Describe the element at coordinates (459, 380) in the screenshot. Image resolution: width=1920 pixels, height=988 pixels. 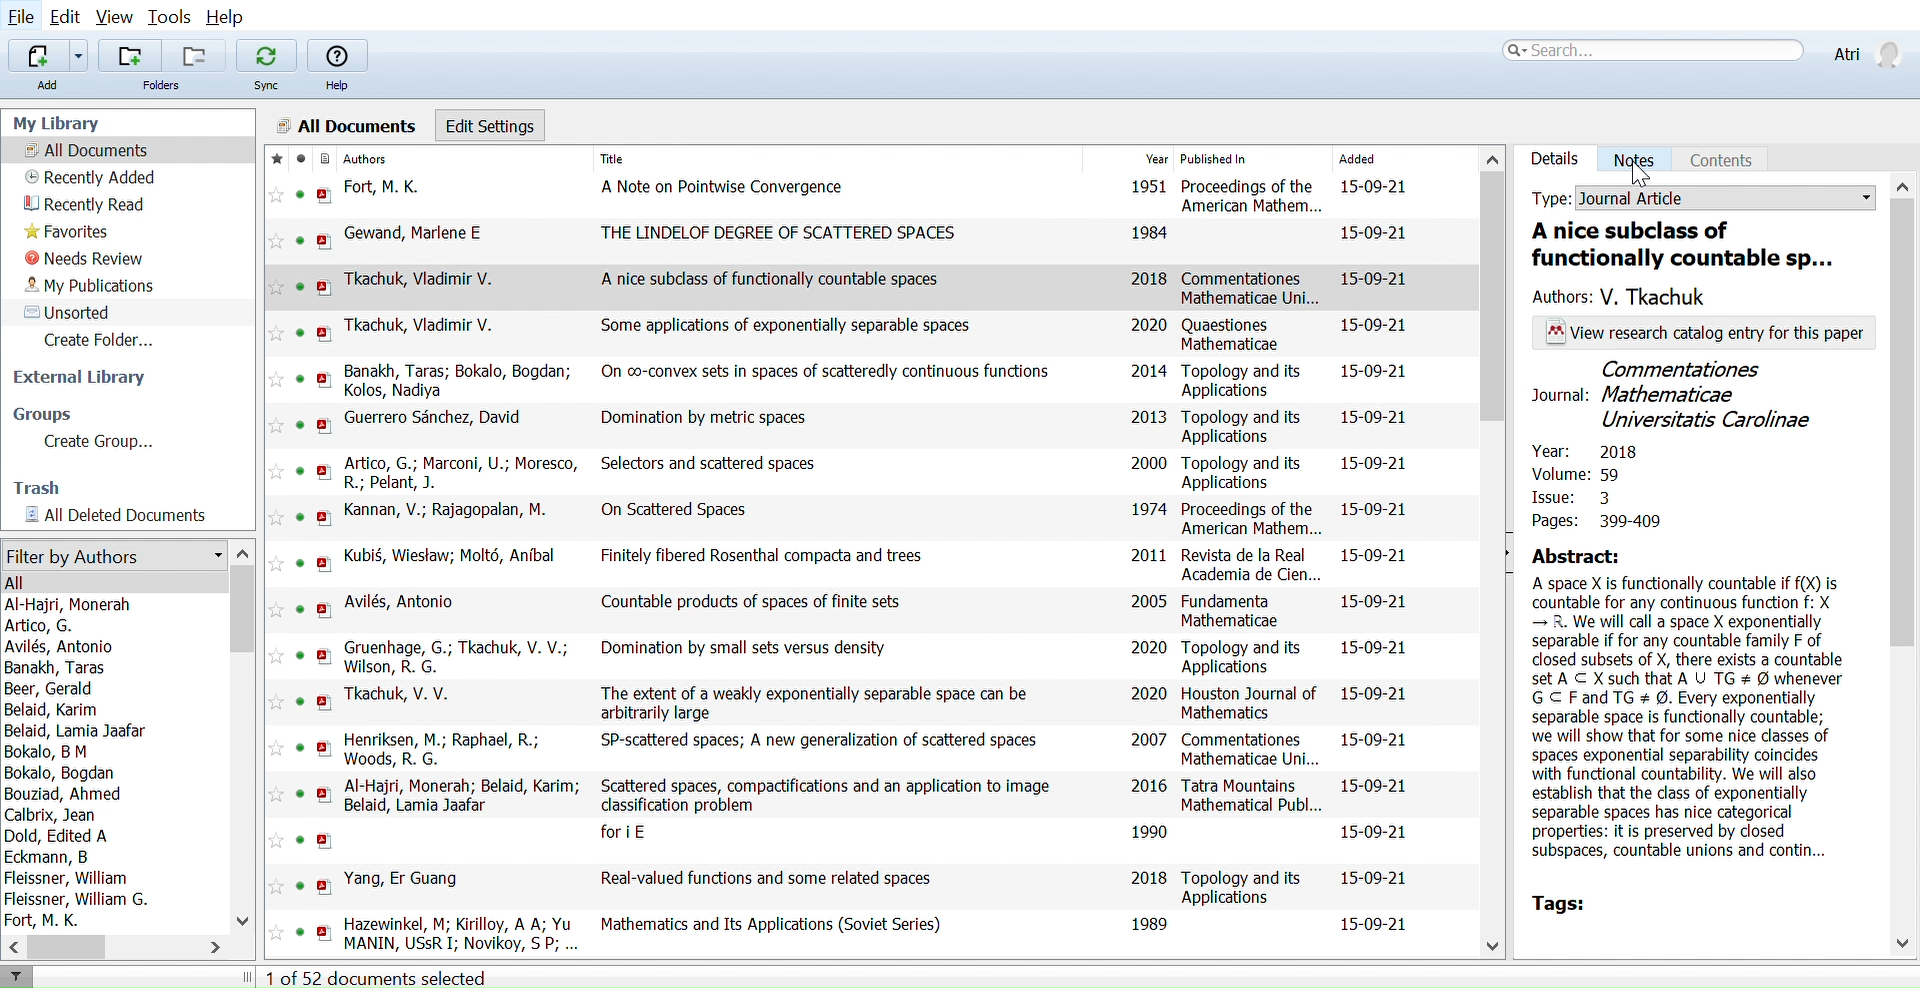
I see `Banakh, Taras; Bokalo, Bogdan; Kolos, Nadiya` at that location.